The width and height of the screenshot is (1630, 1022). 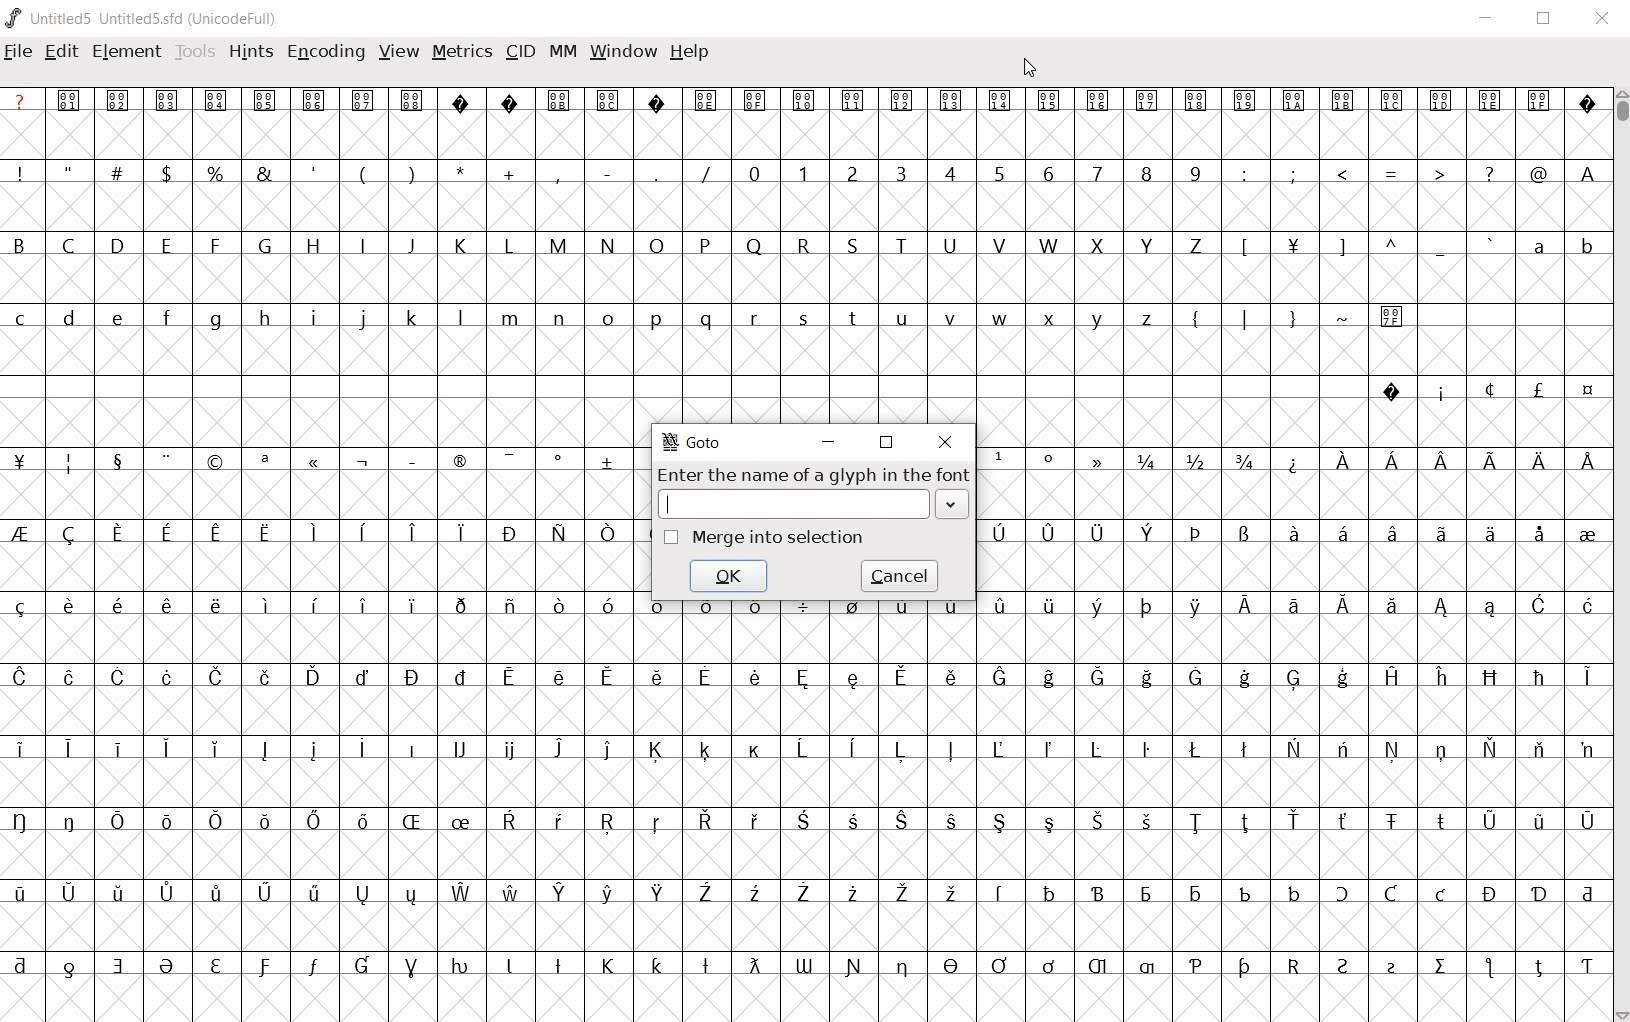 I want to click on x, so click(x=1051, y=318).